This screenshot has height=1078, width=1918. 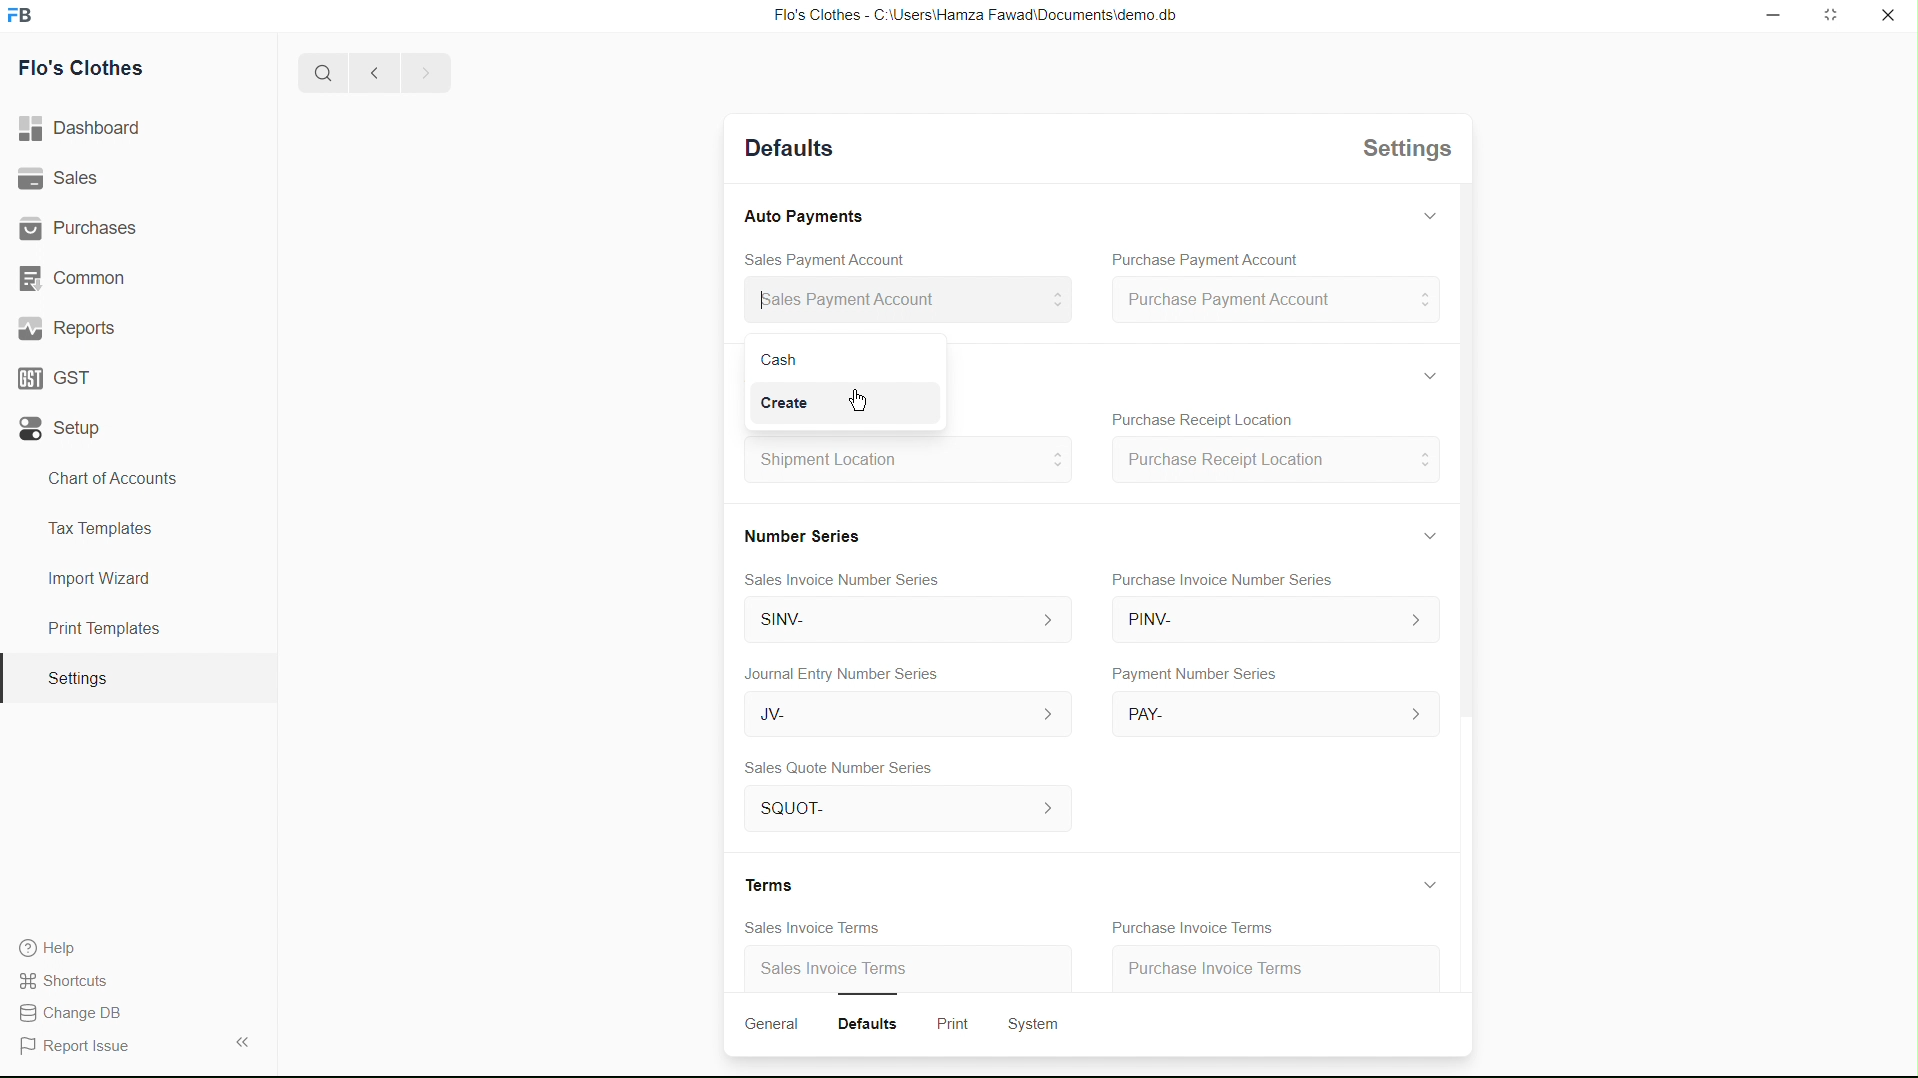 I want to click on Detaults, so click(x=790, y=147).